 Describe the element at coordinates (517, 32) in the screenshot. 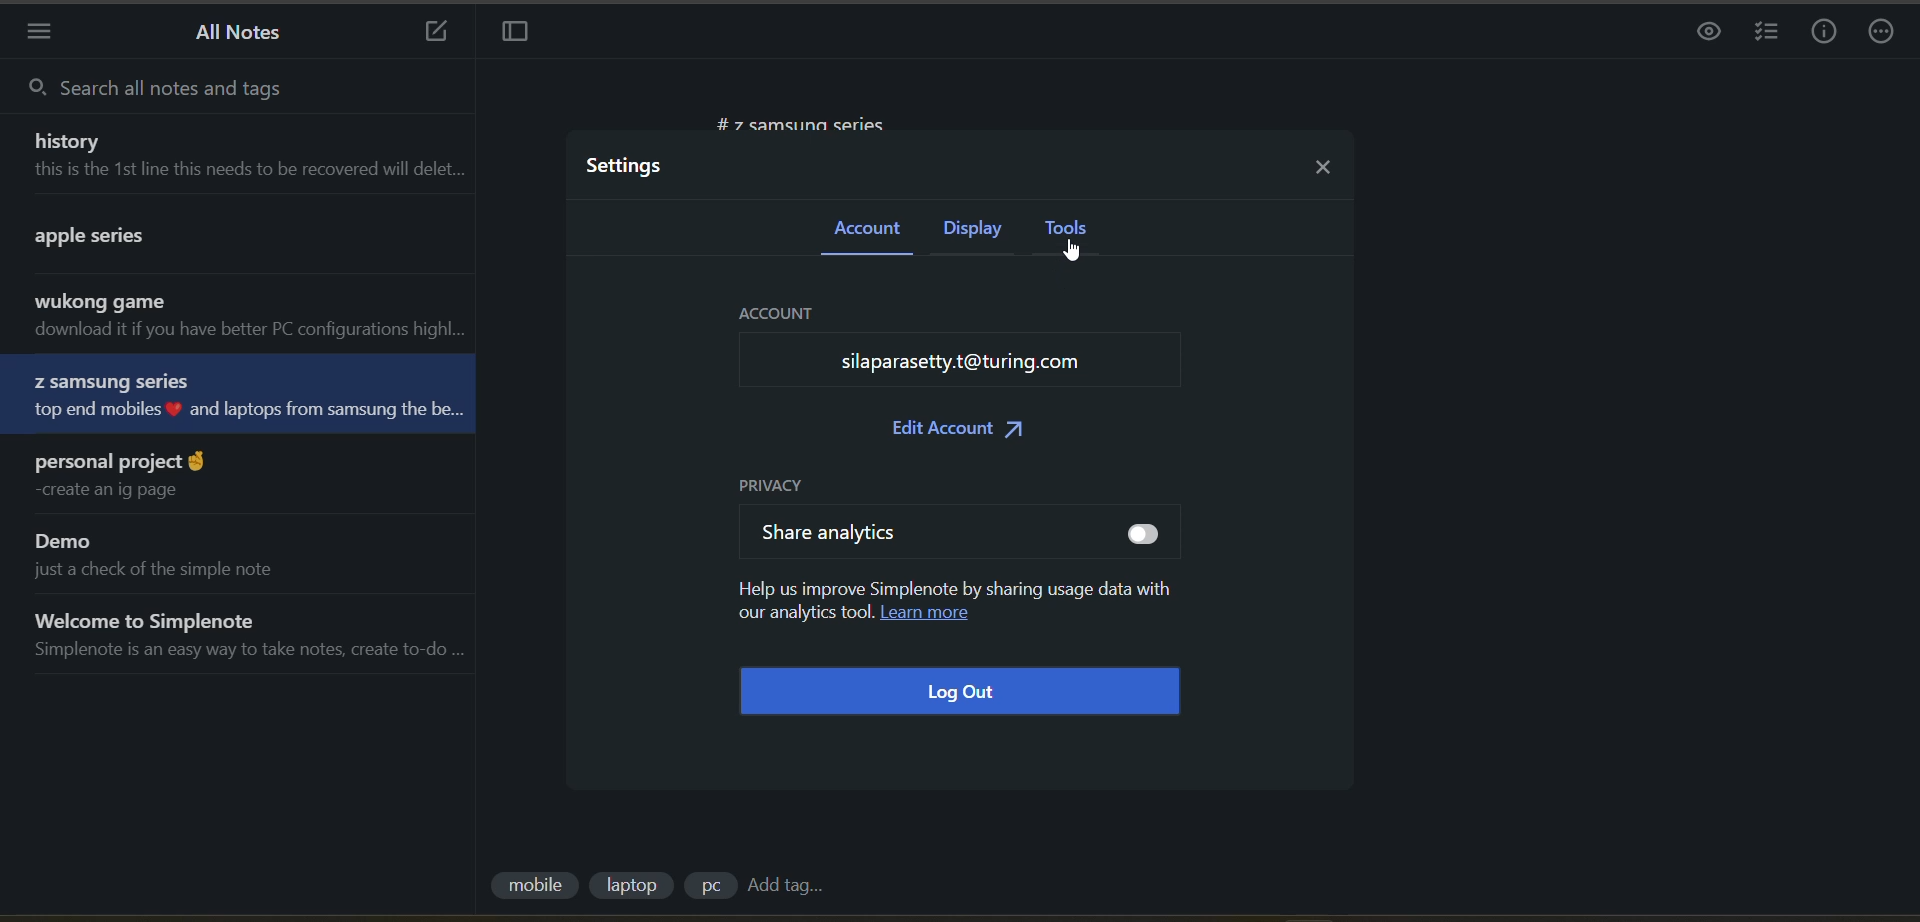

I see `toggle focus mode` at that location.